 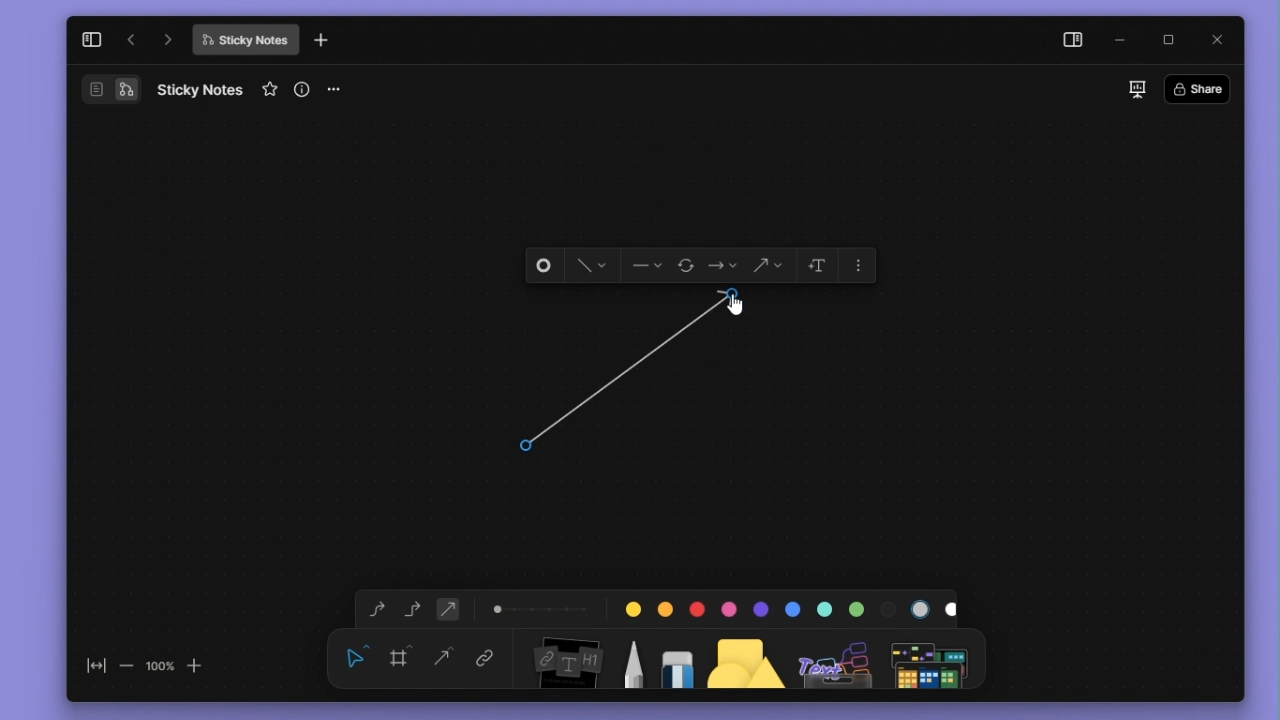 I want to click on new tab, so click(x=321, y=41).